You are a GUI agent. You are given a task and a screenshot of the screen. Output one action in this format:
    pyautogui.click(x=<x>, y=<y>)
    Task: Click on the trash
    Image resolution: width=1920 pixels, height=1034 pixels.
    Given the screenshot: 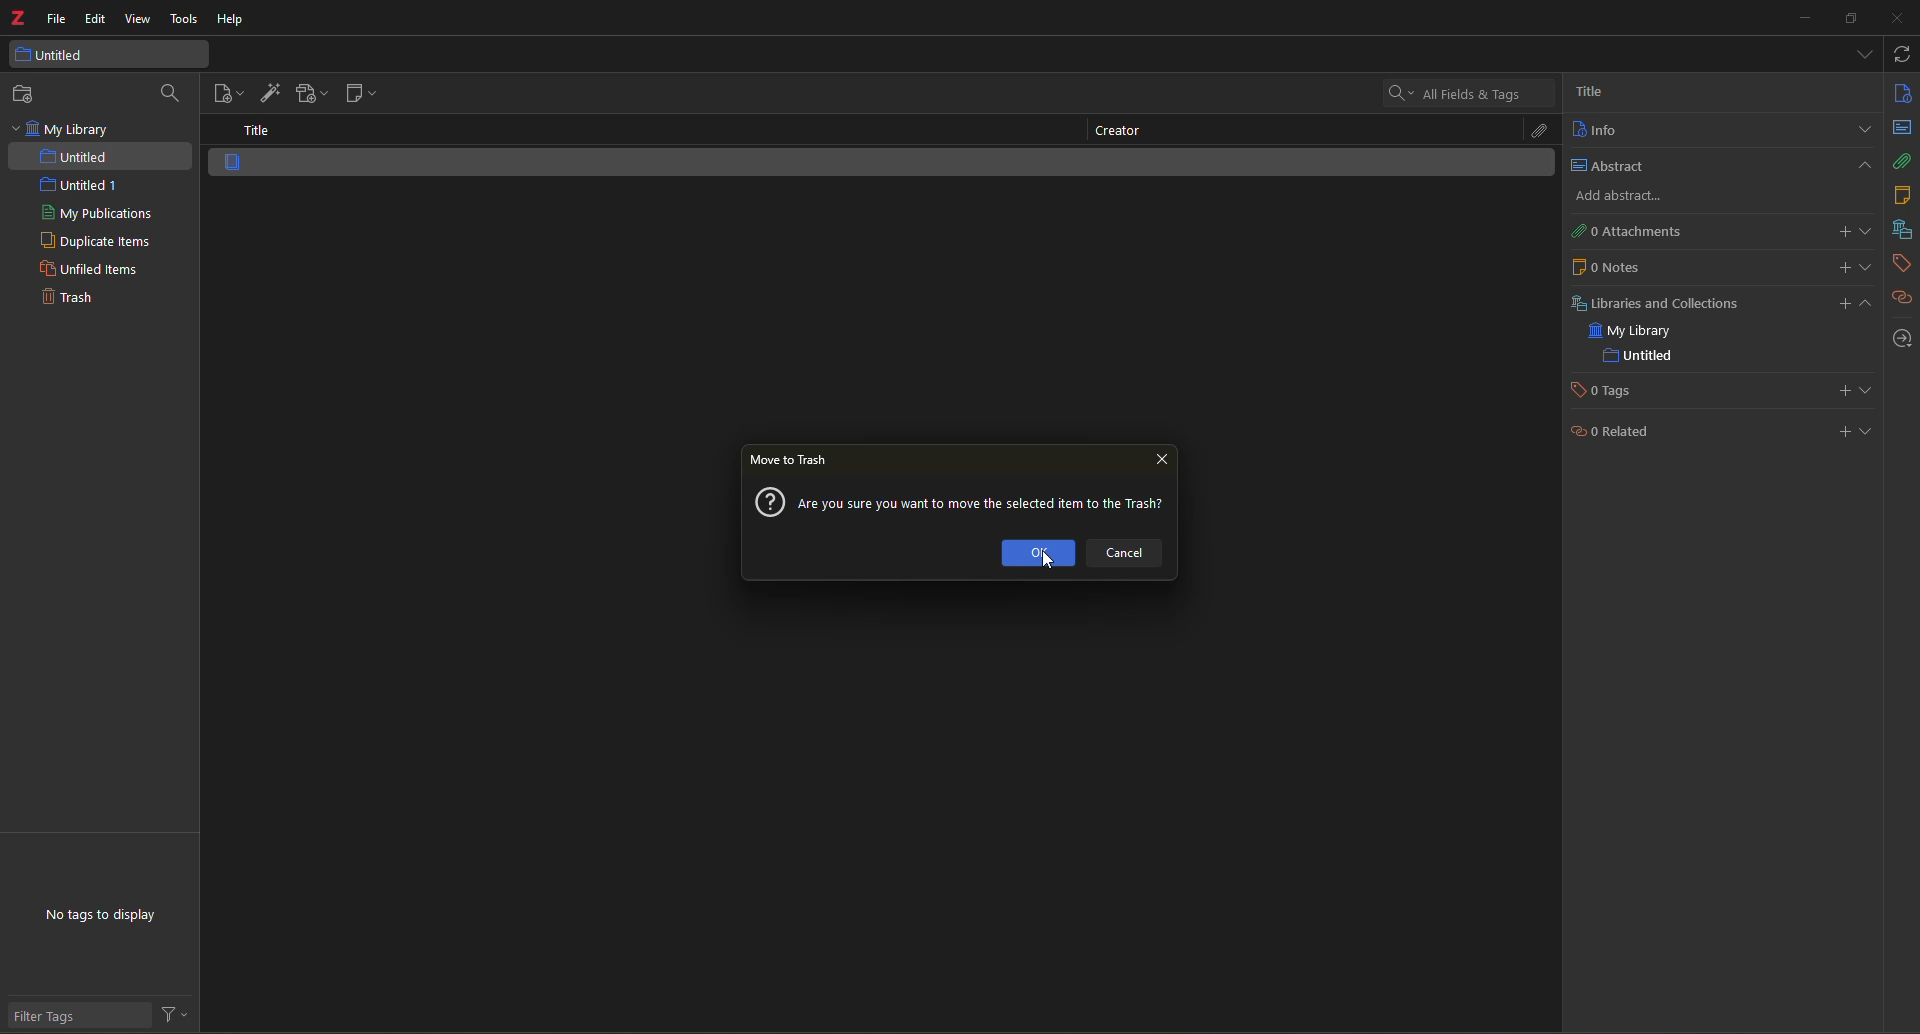 What is the action you would take?
    pyautogui.click(x=65, y=299)
    